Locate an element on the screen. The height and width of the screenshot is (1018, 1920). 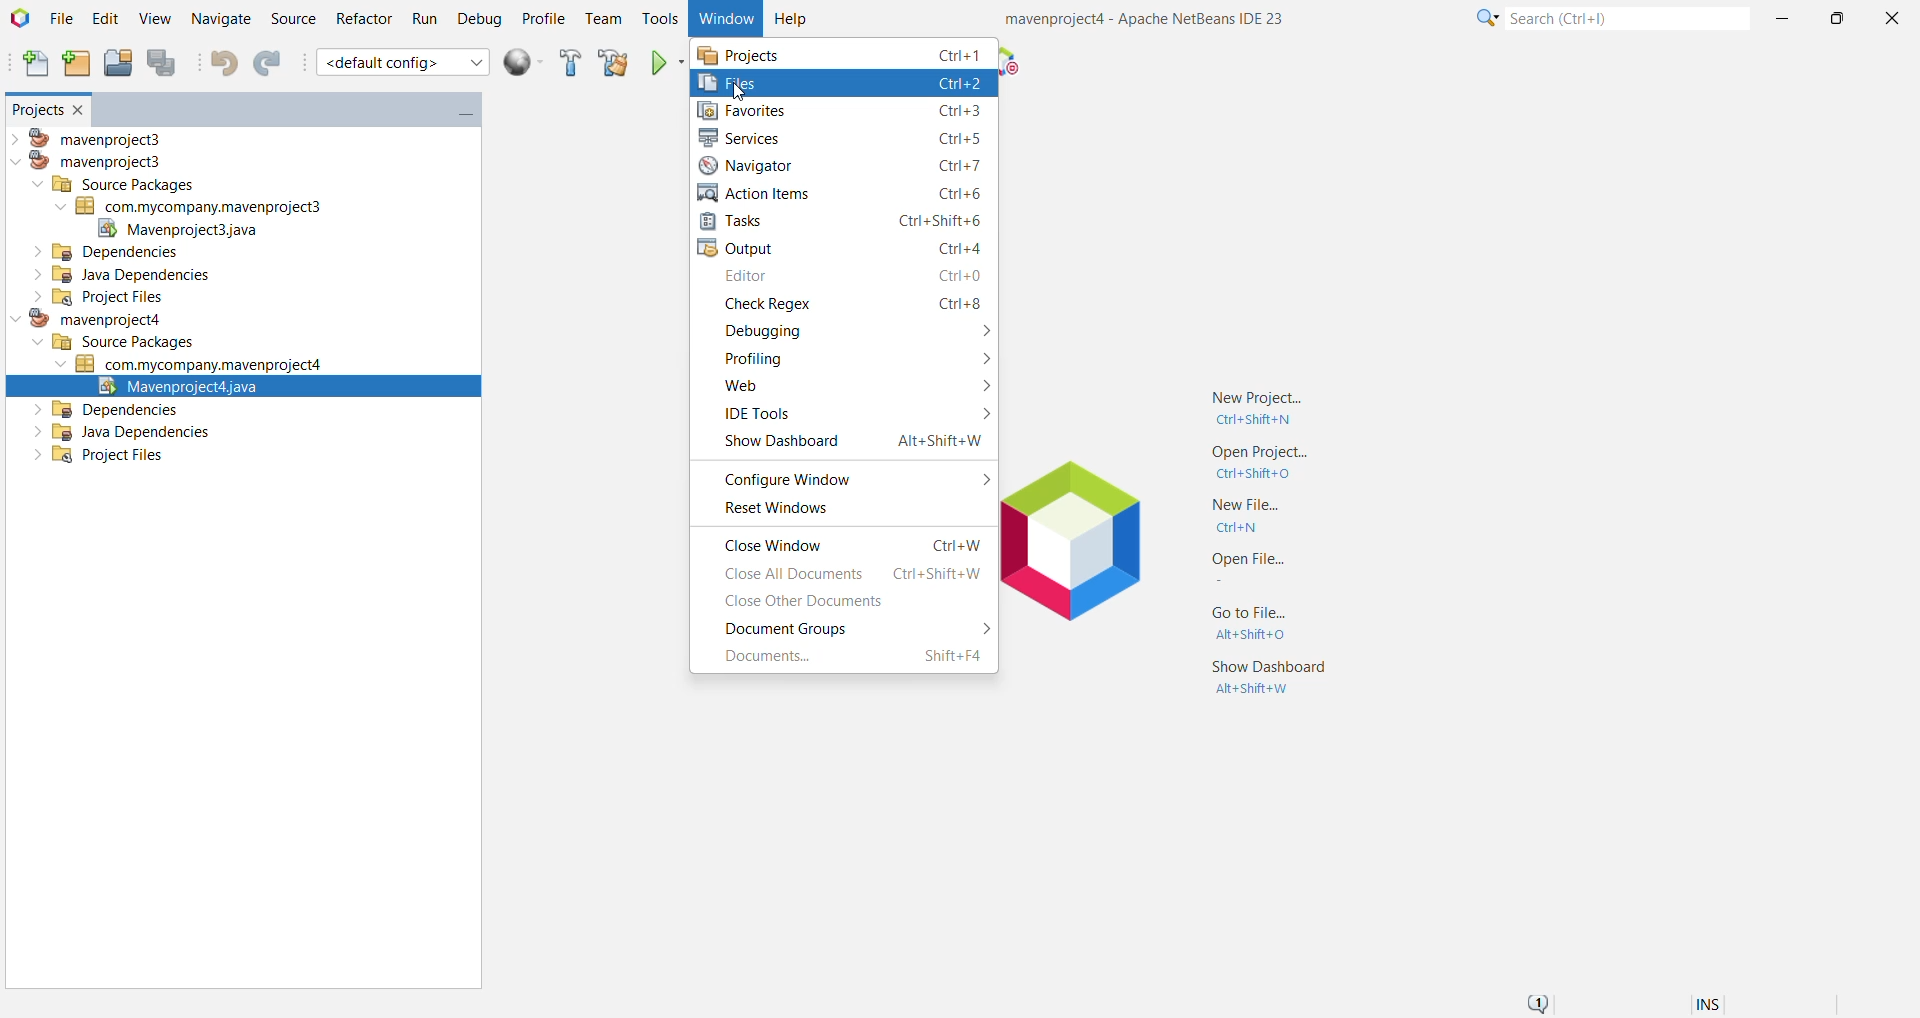
Java Source Package (com.mycompany.mavenproject3) is located at coordinates (206, 206).